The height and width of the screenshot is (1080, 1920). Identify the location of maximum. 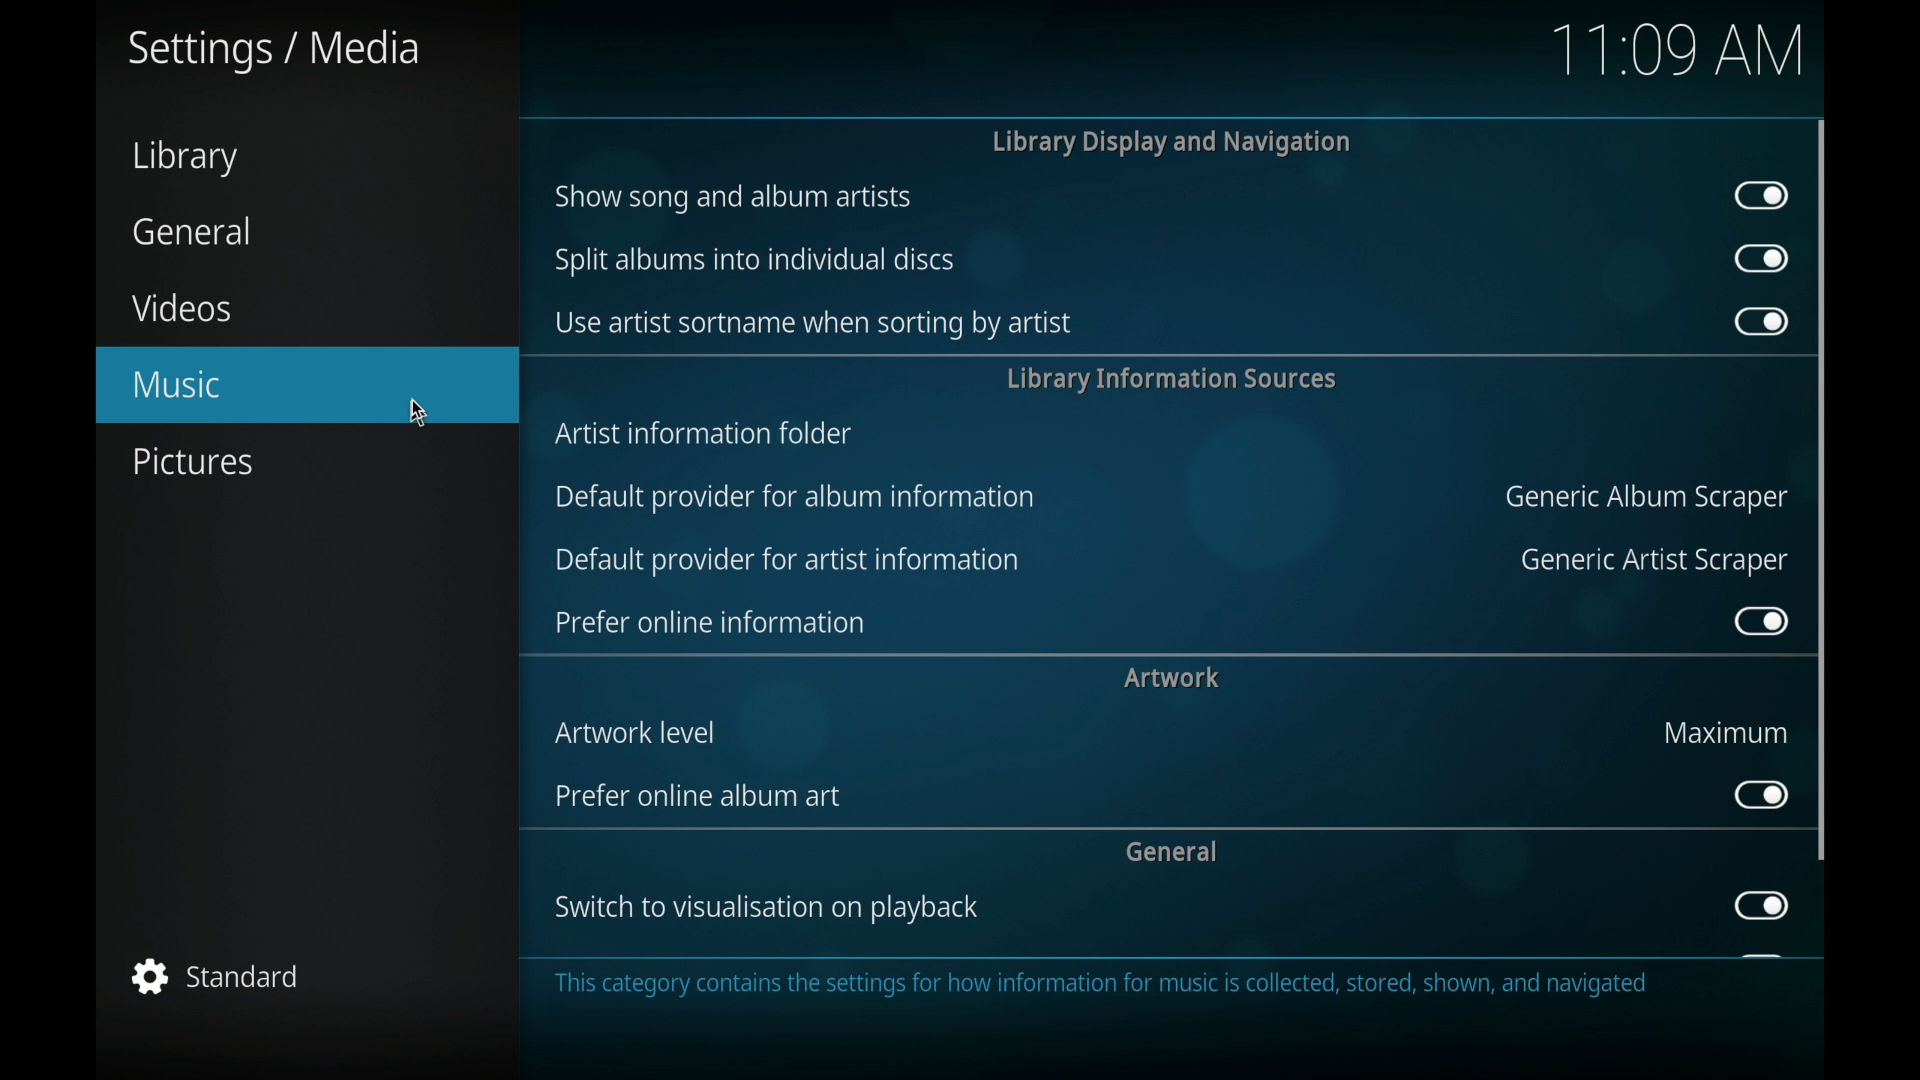
(1724, 732).